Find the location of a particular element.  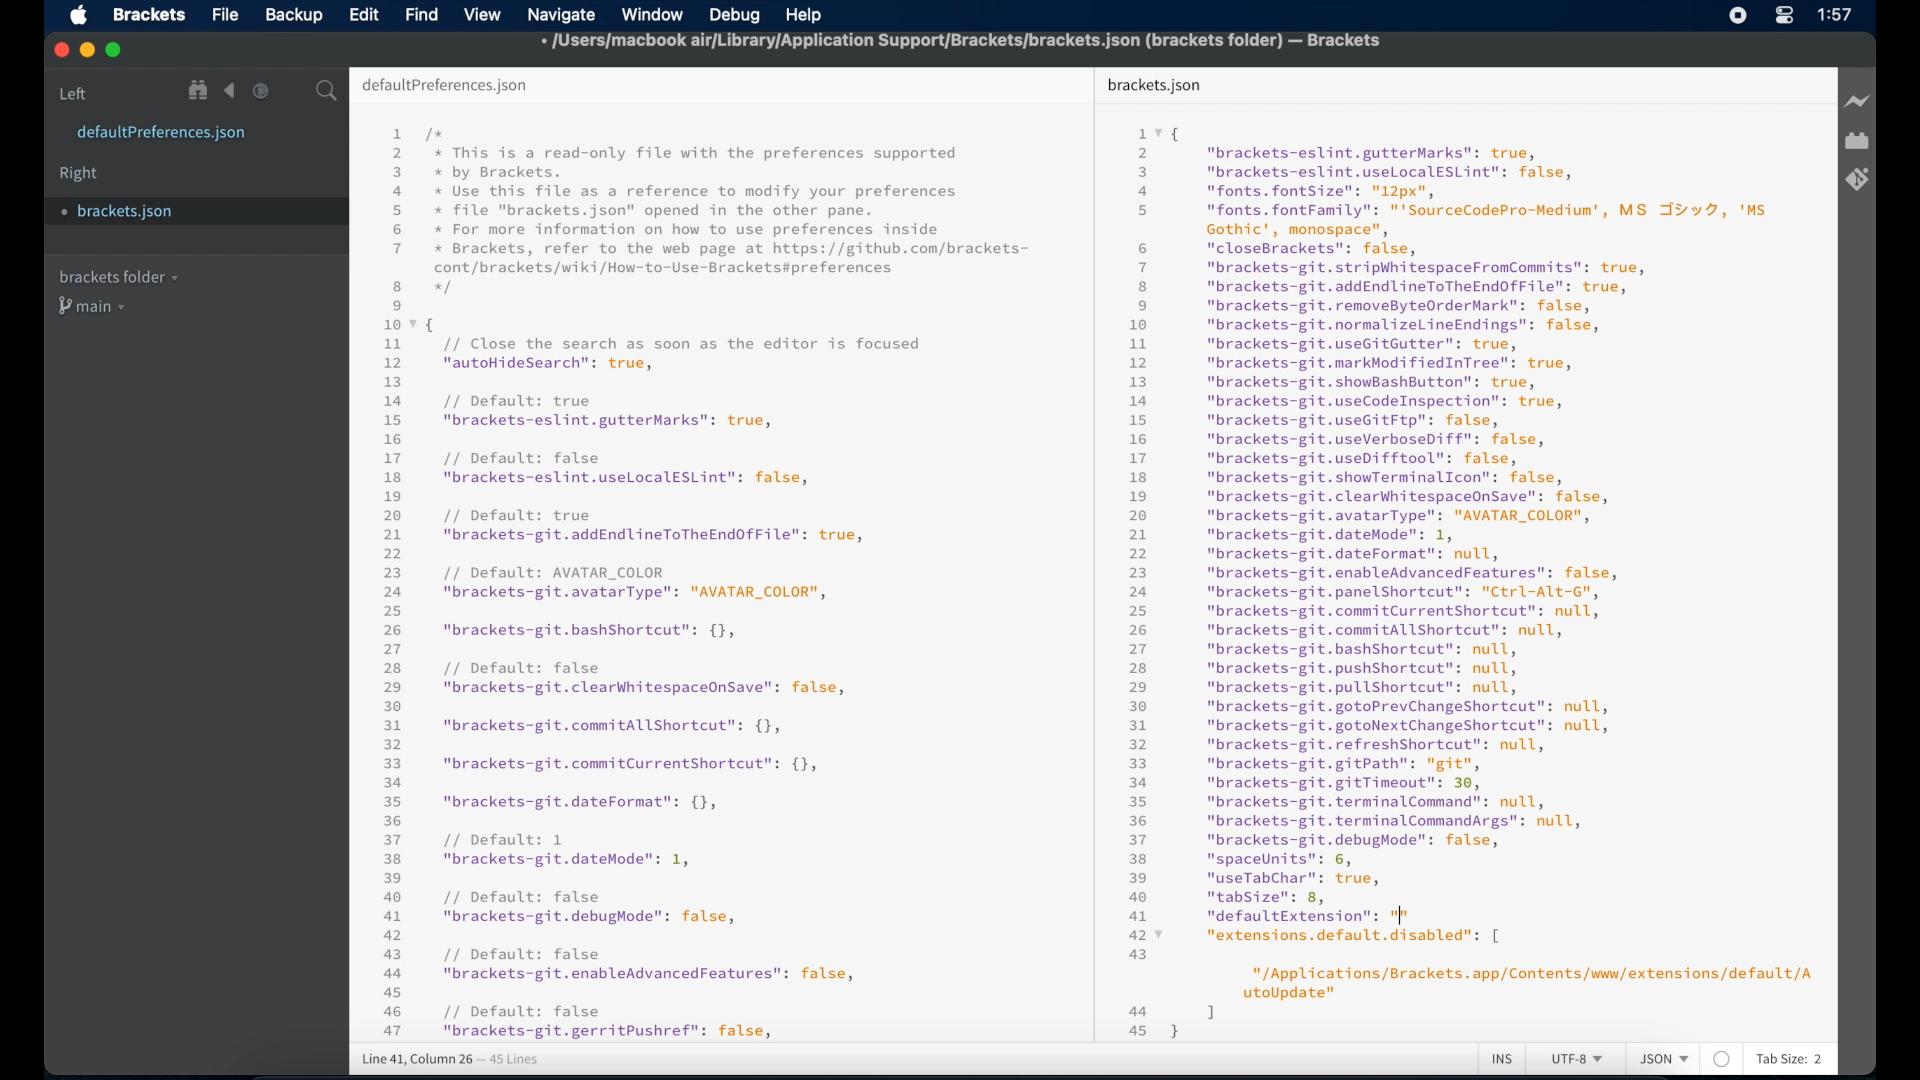

apple icon is located at coordinates (78, 16).